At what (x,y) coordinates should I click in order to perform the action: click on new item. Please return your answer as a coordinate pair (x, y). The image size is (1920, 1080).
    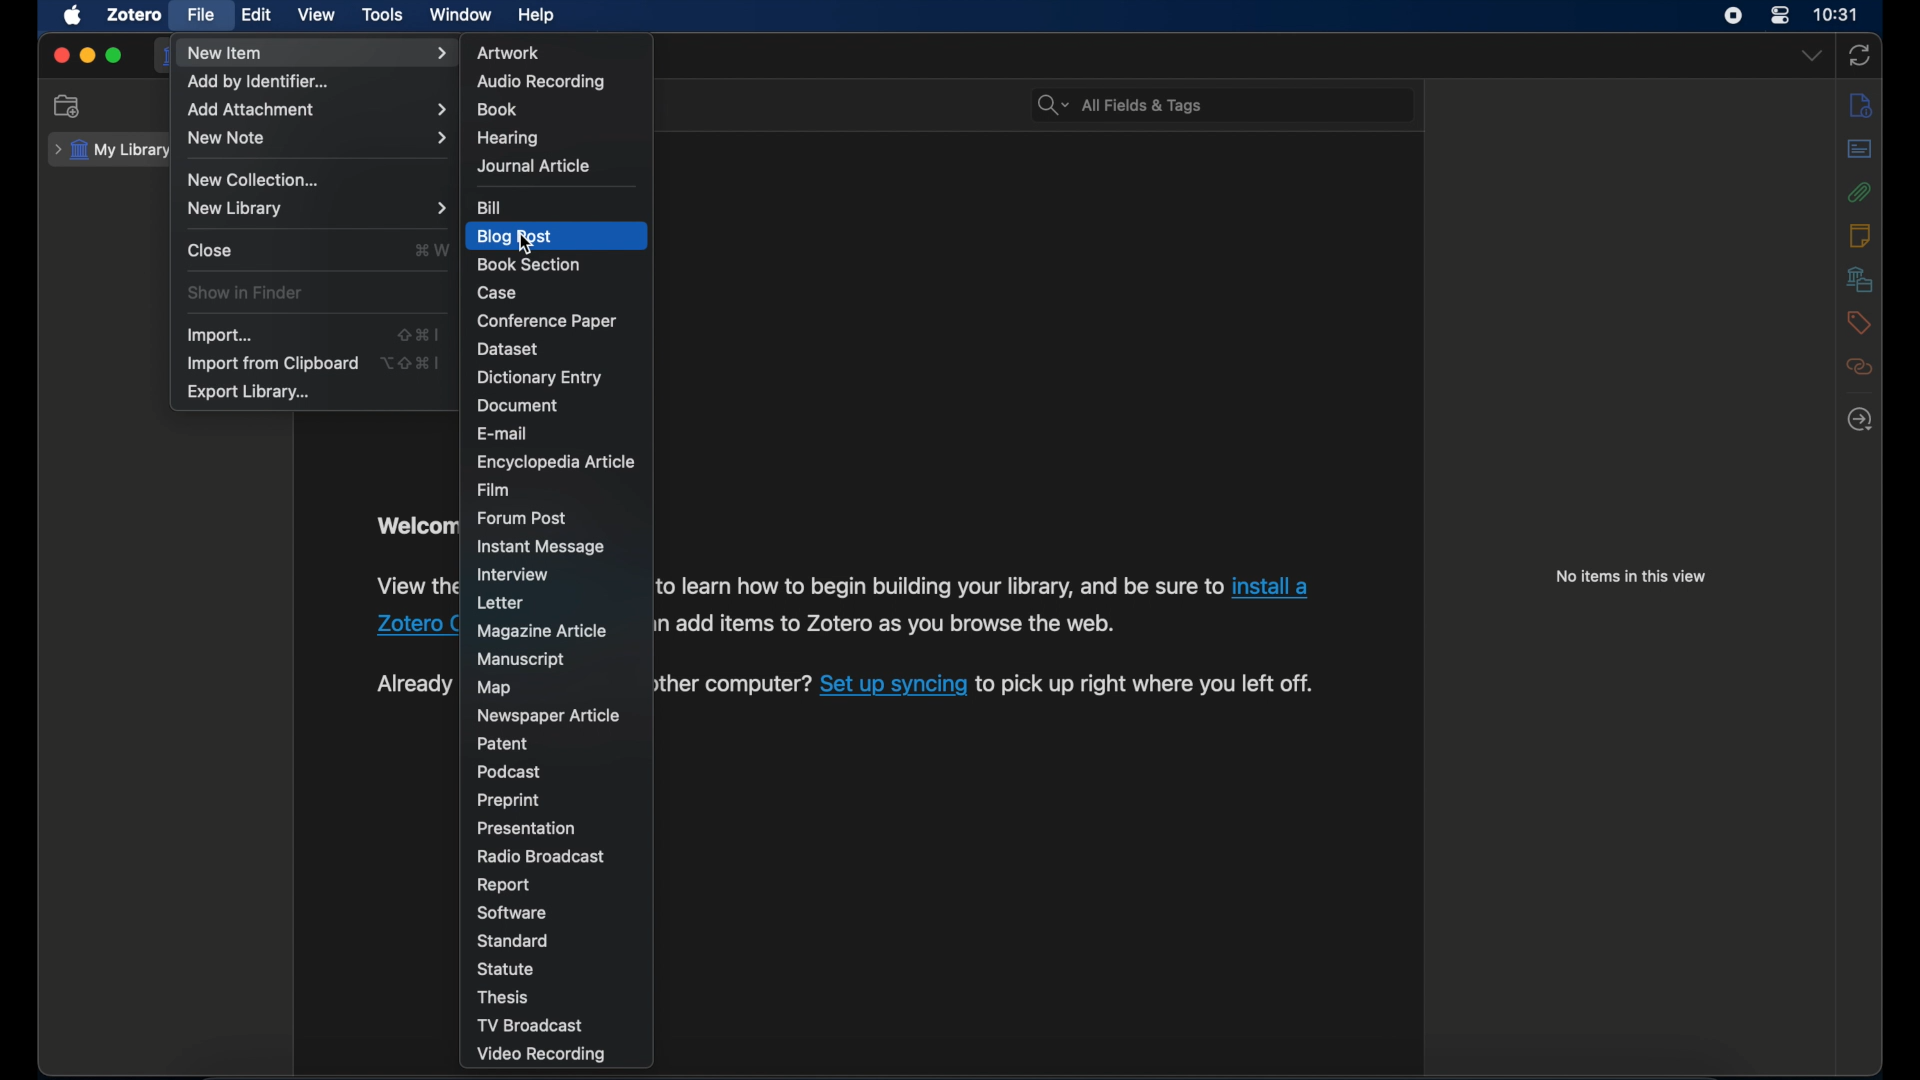
    Looking at the image, I should click on (318, 53).